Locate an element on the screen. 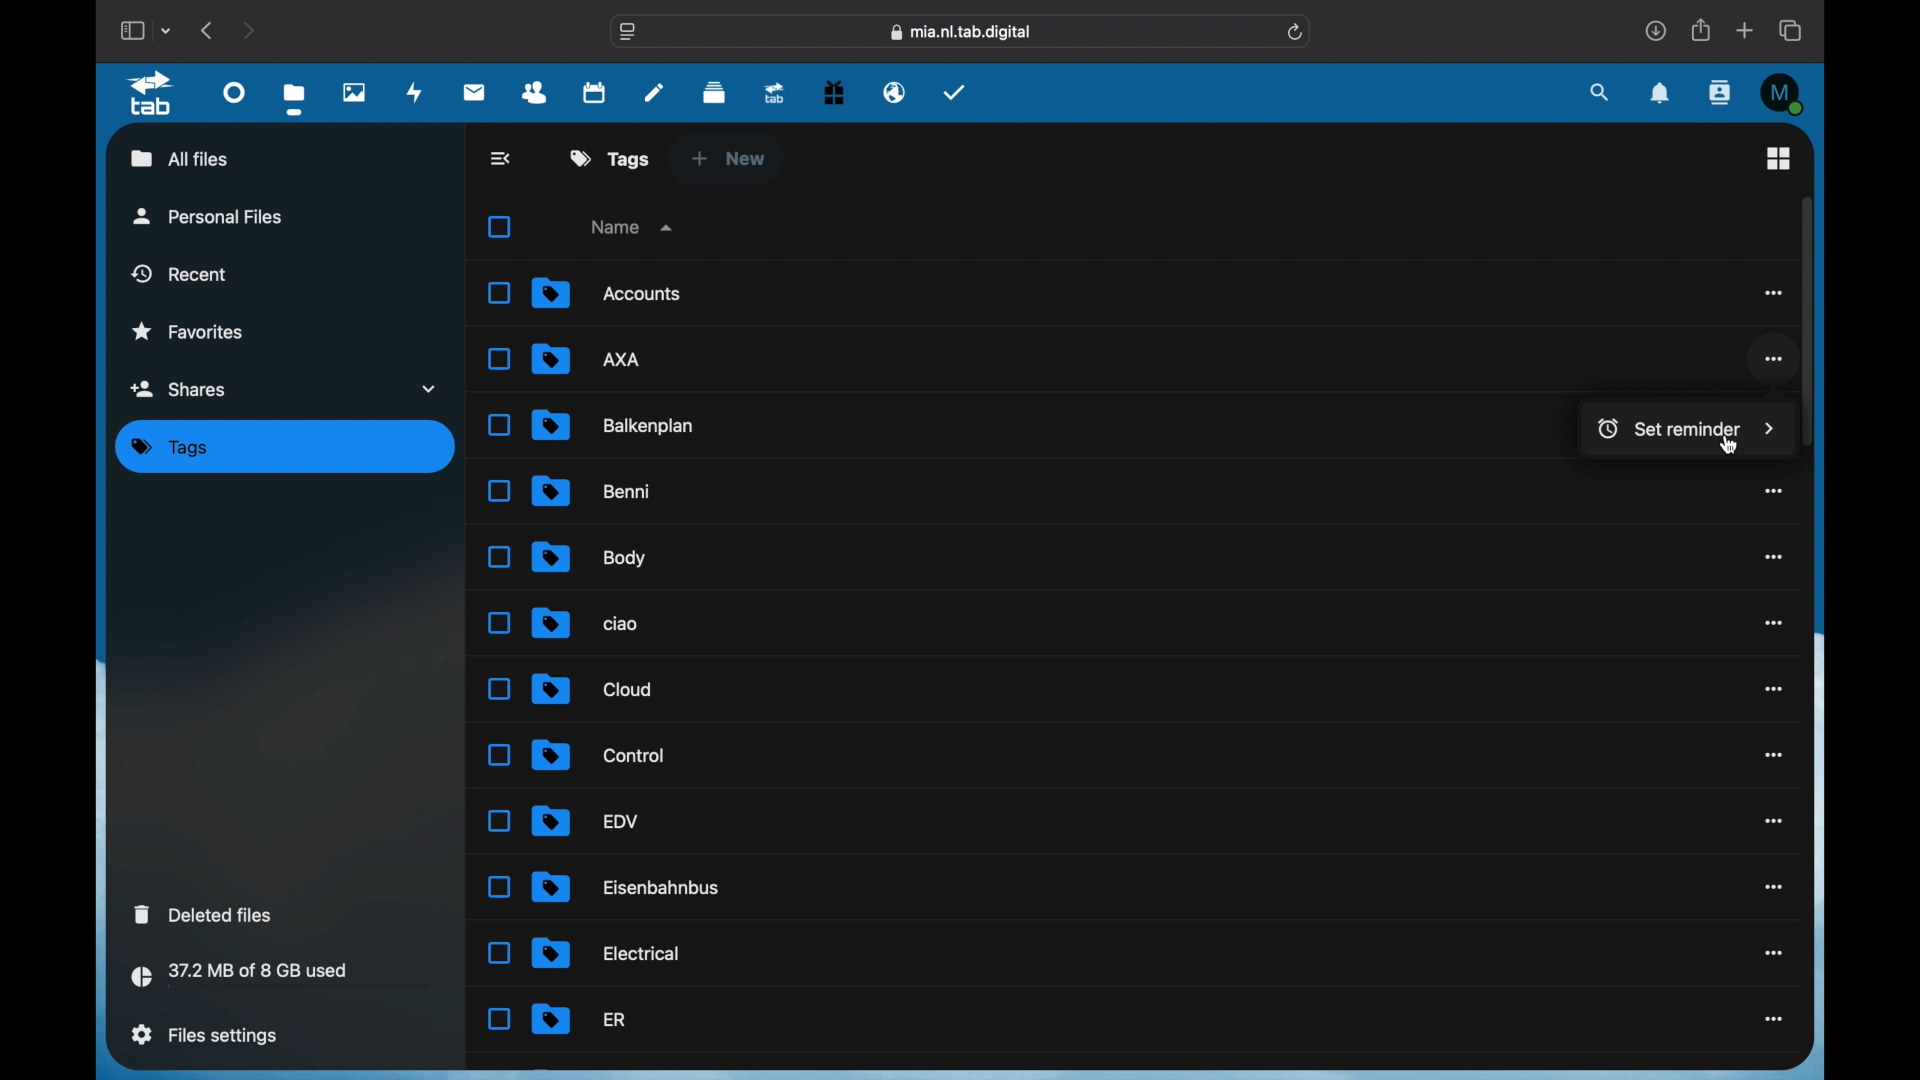 The width and height of the screenshot is (1920, 1080). Unselected Checkbox is located at coordinates (502, 491).